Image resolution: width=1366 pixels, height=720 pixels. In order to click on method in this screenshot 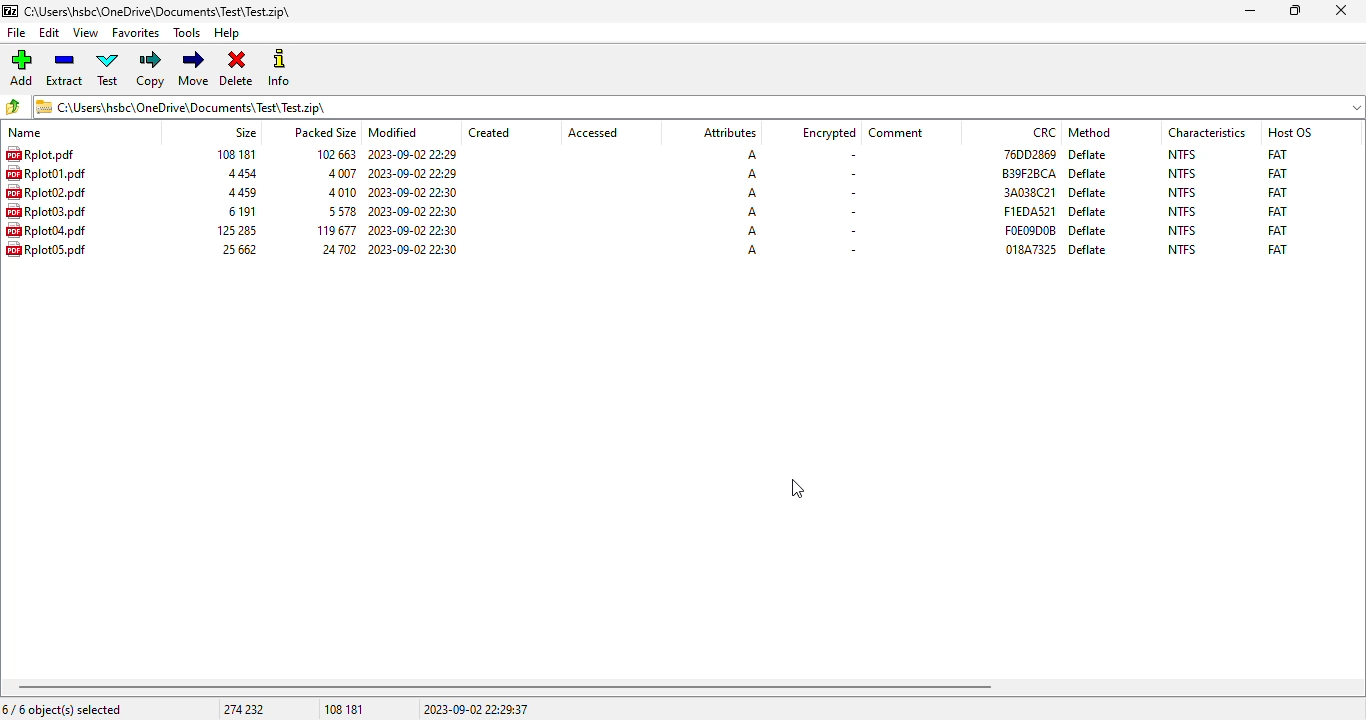, I will do `click(1089, 132)`.